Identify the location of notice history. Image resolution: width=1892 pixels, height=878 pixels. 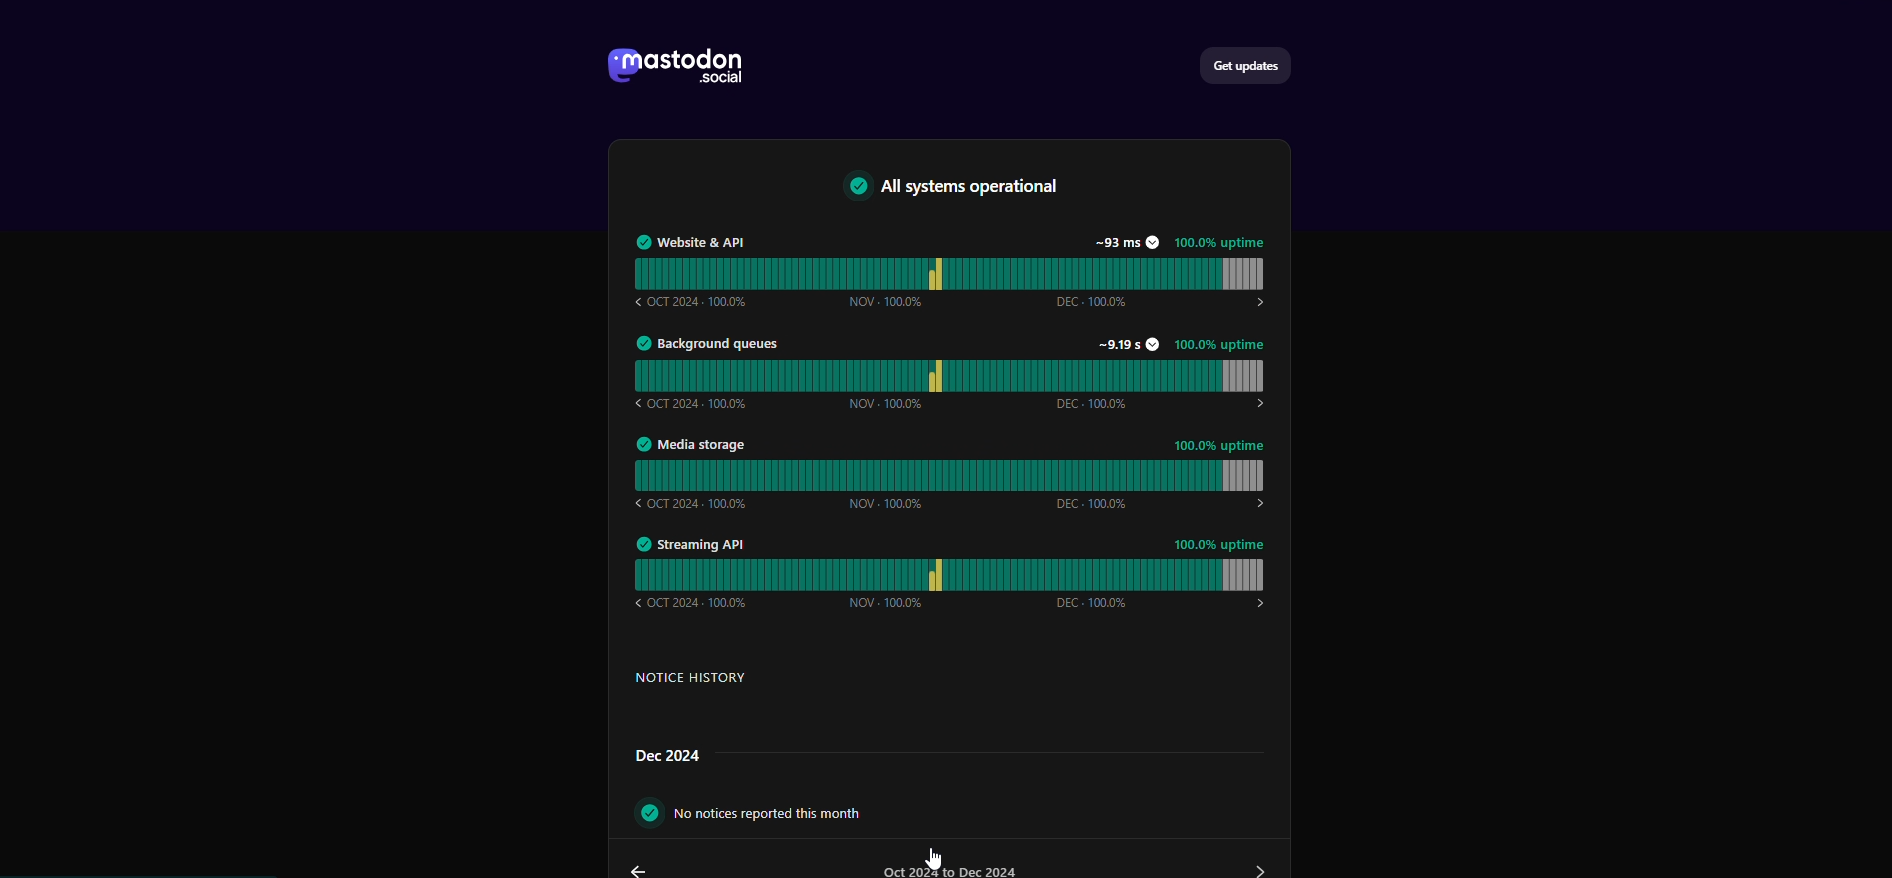
(714, 683).